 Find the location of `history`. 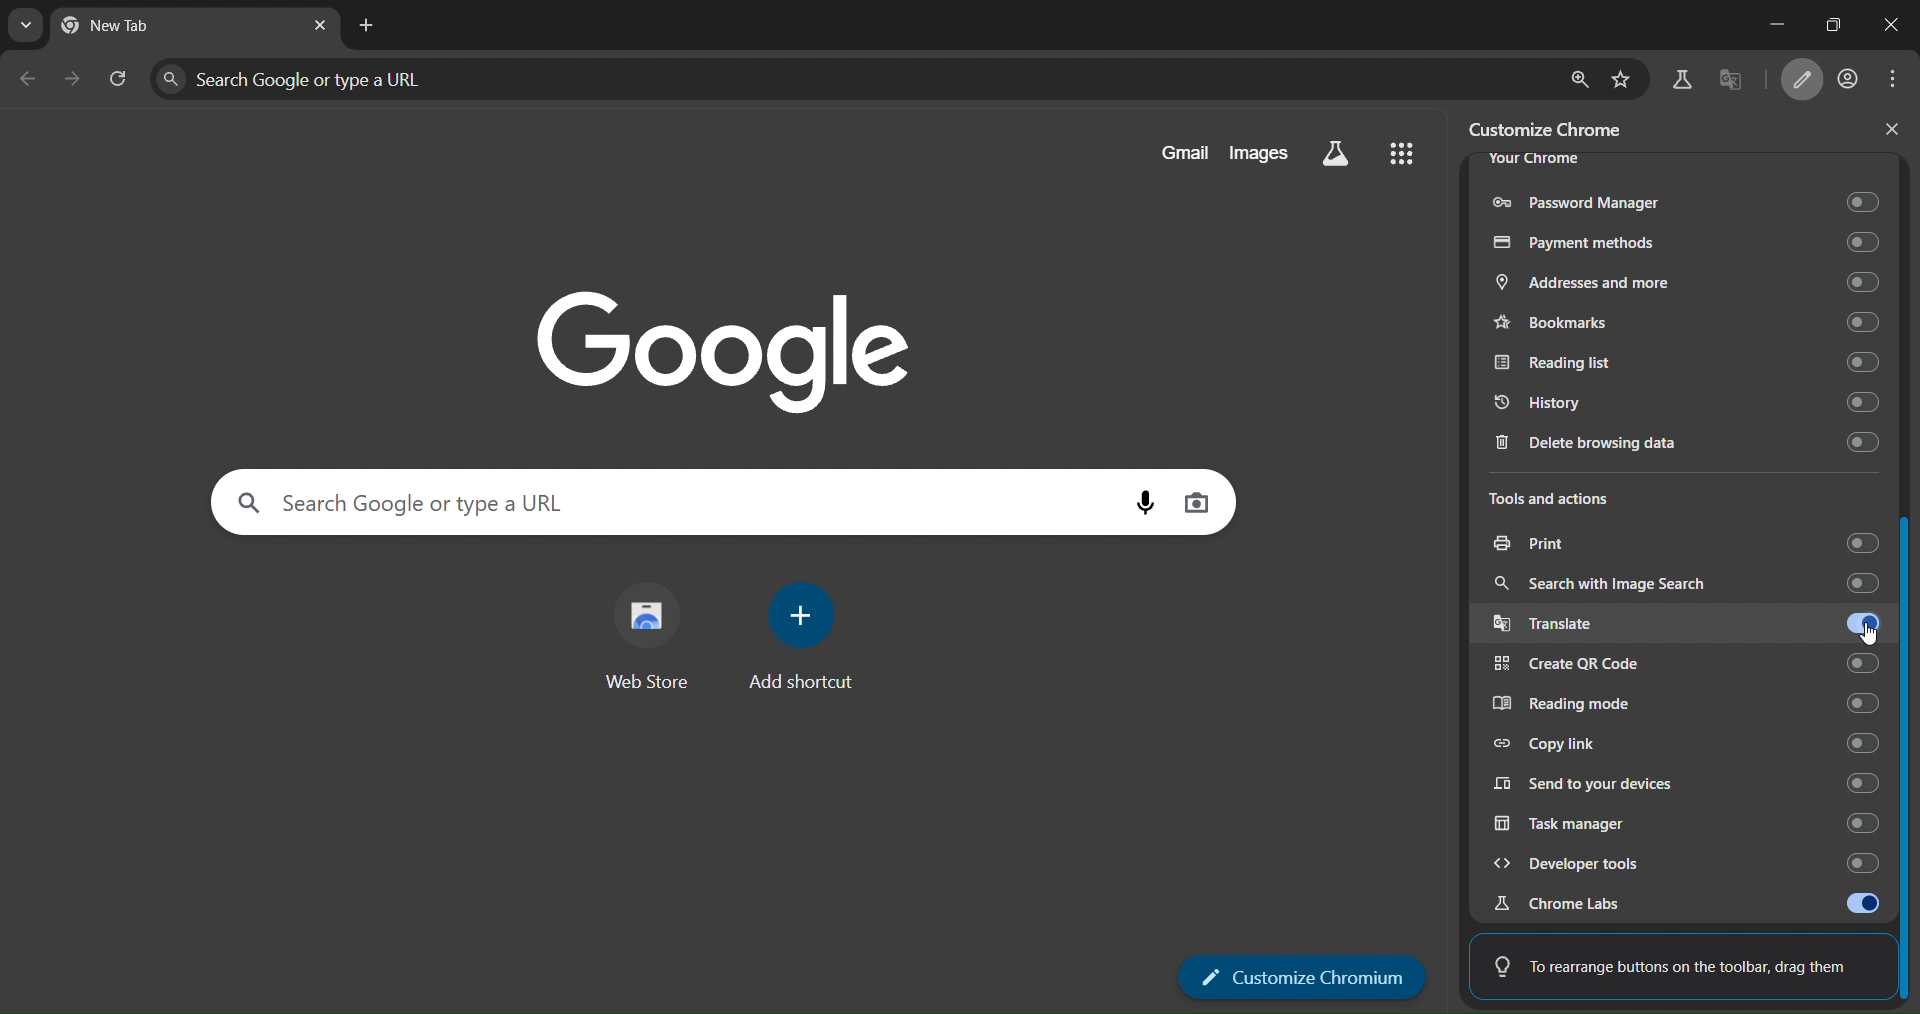

history is located at coordinates (1693, 402).